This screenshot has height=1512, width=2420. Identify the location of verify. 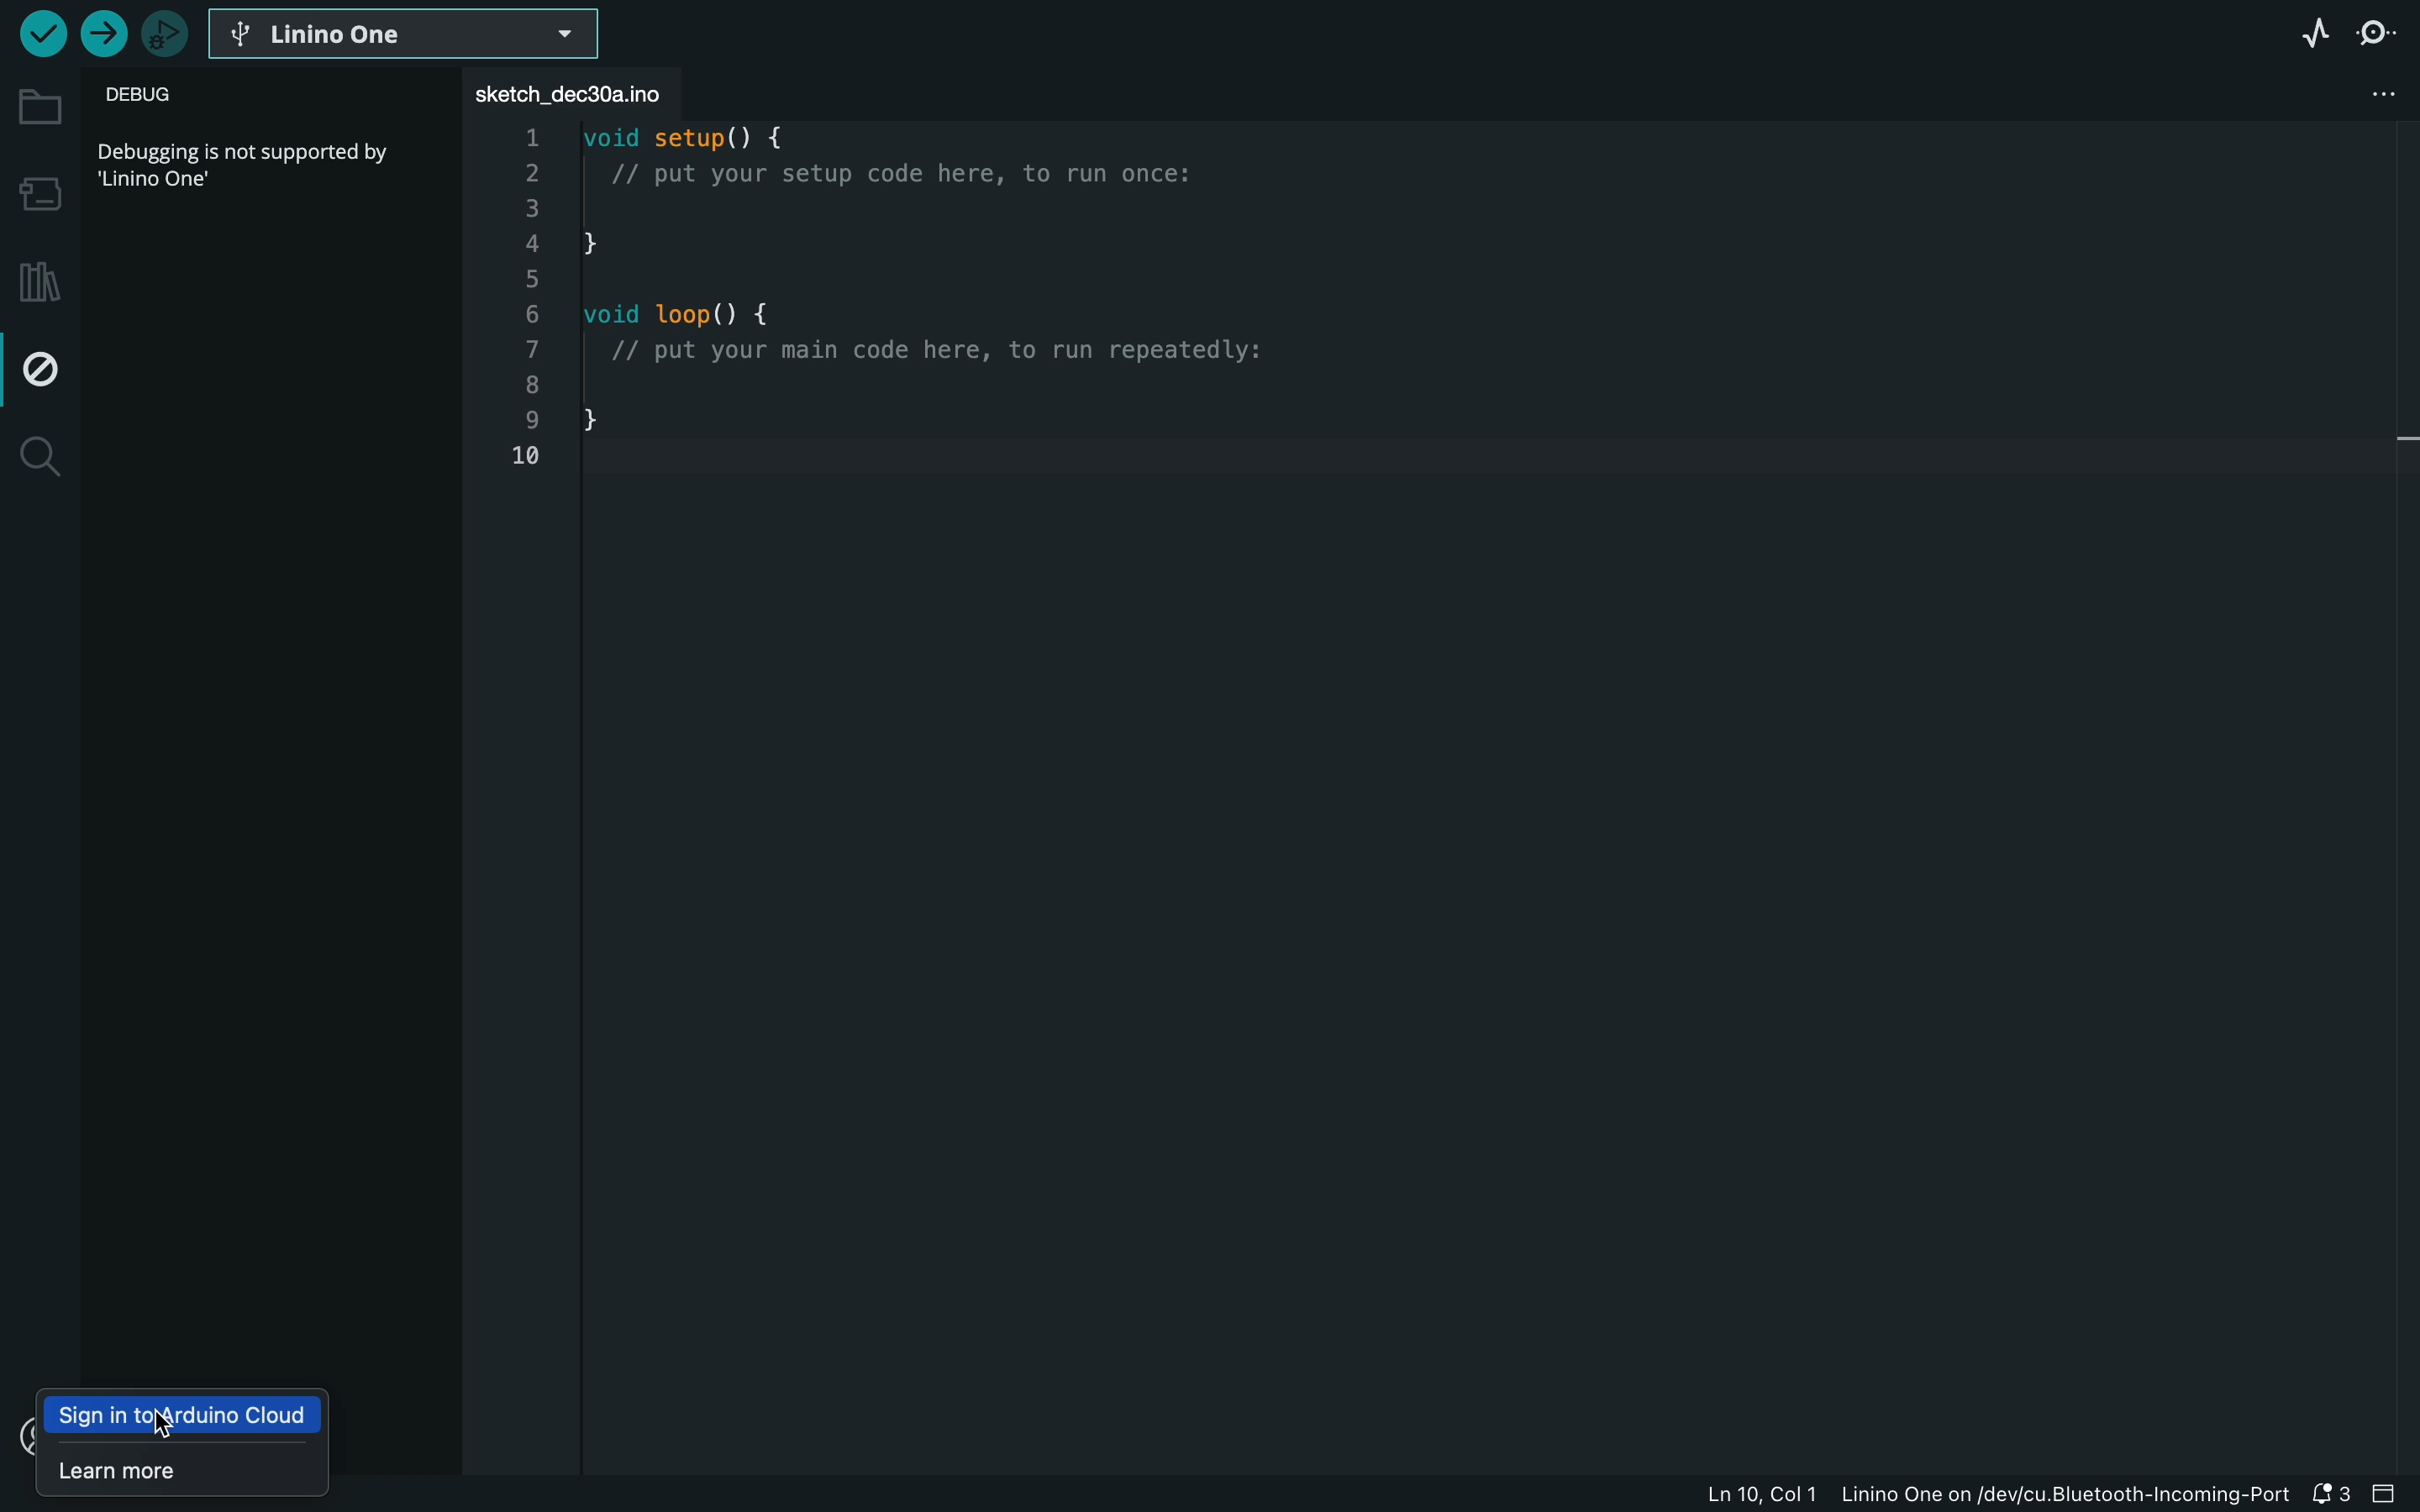
(37, 33).